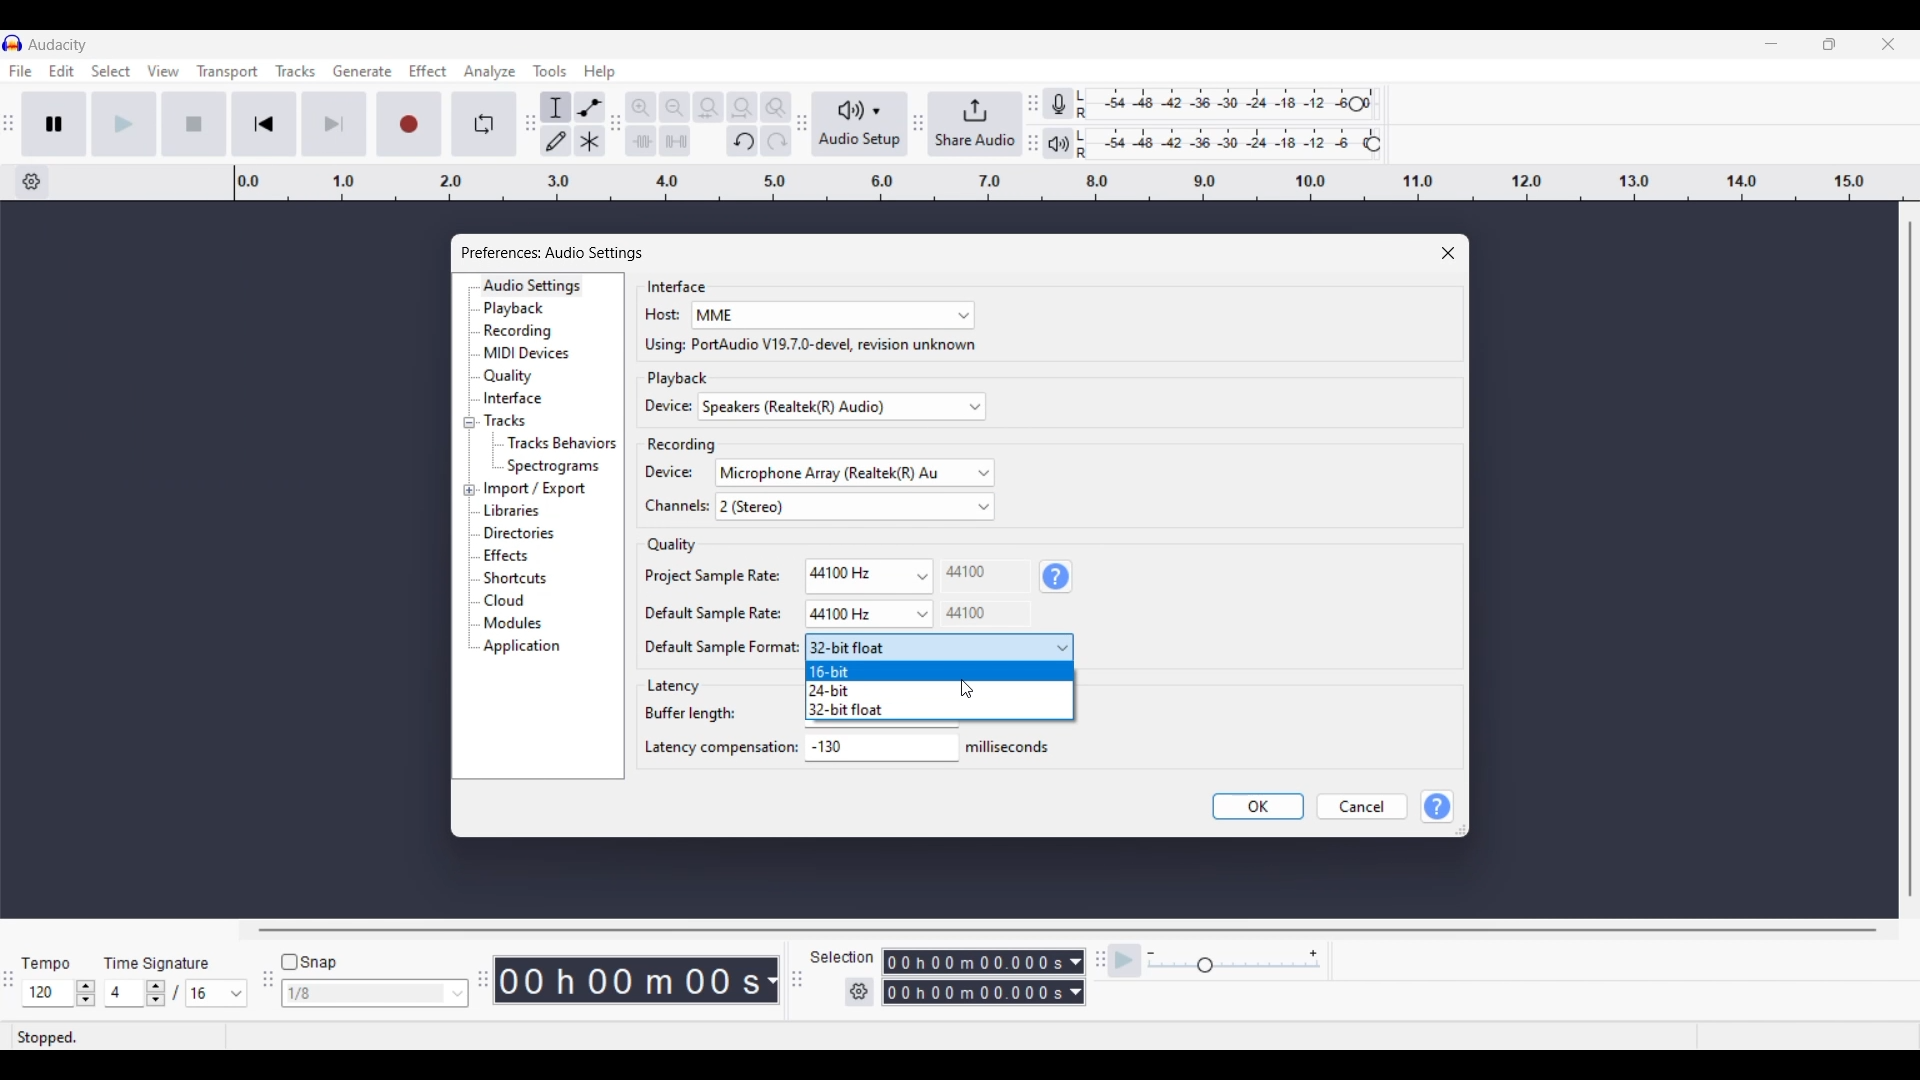 This screenshot has width=1920, height=1080. Describe the element at coordinates (557, 141) in the screenshot. I see `Draw tool` at that location.